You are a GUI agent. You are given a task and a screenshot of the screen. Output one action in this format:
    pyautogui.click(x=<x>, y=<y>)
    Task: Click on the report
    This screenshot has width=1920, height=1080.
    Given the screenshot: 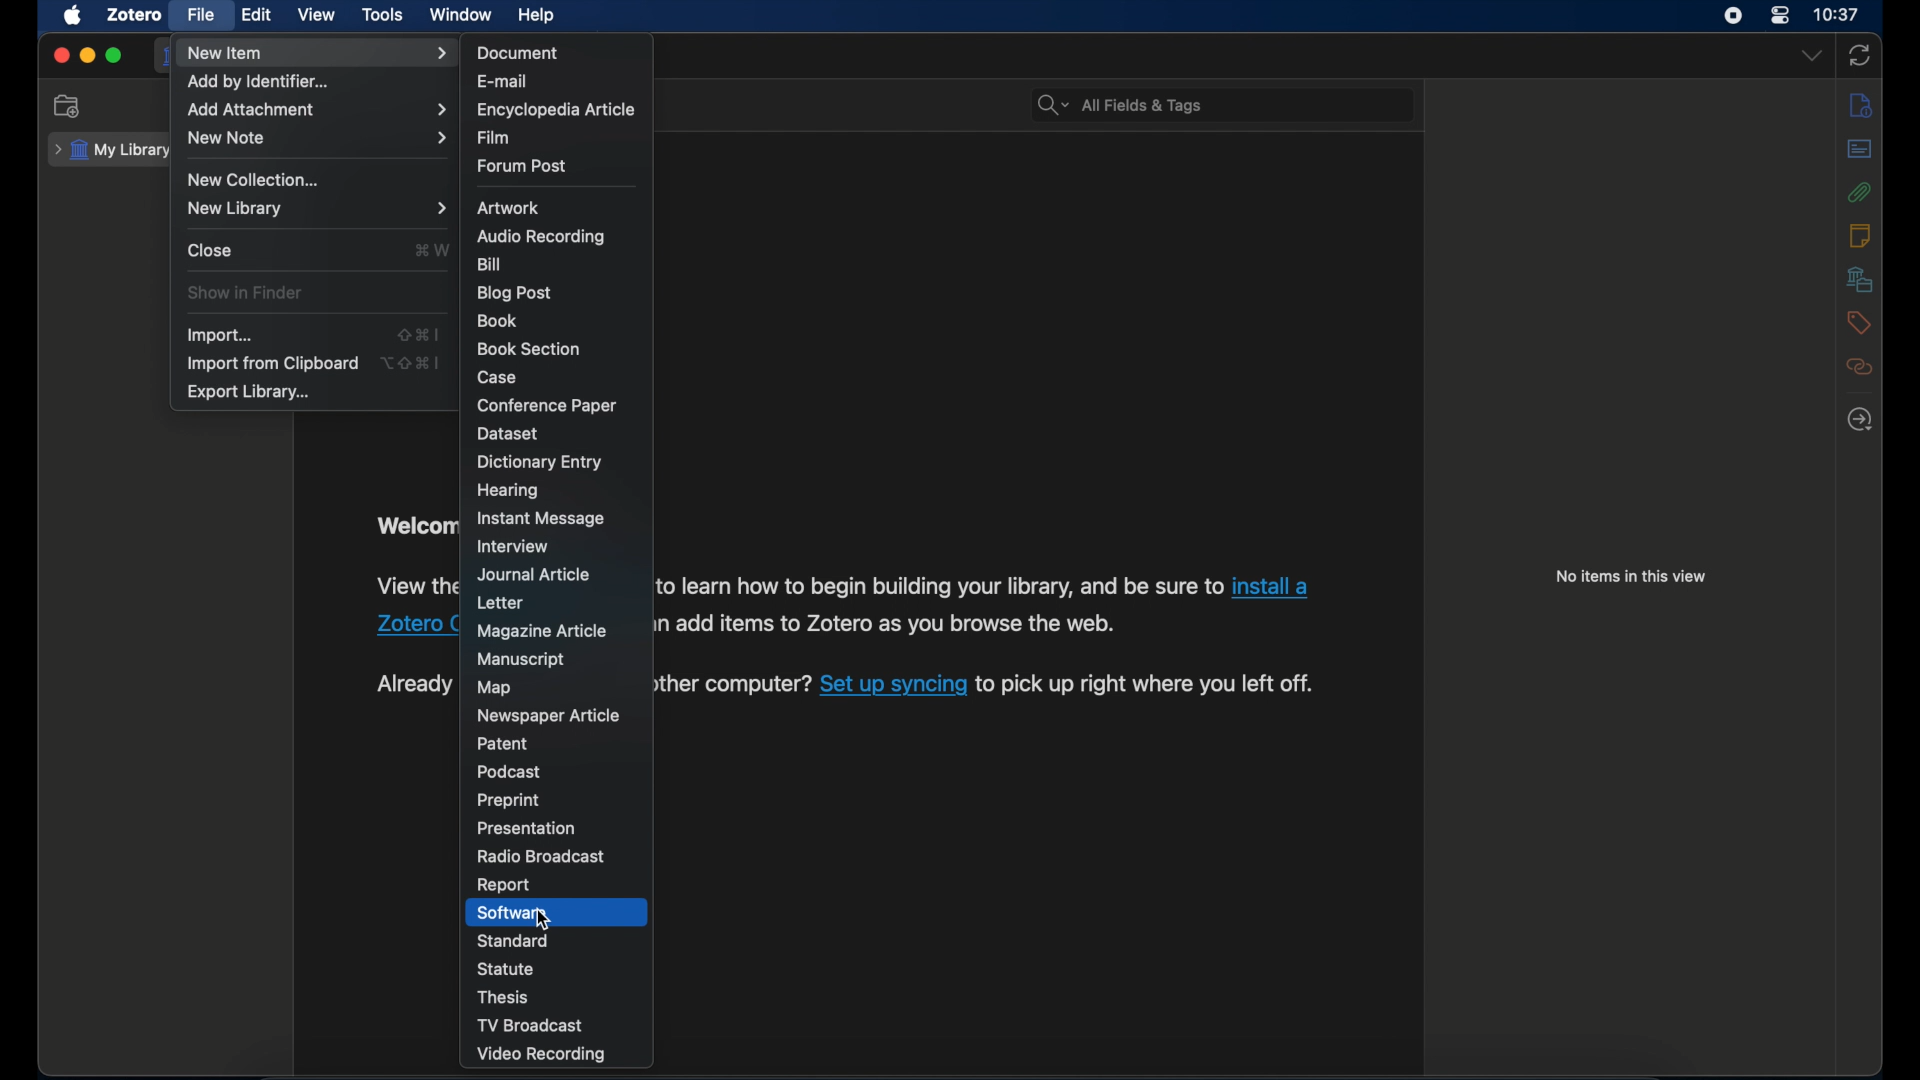 What is the action you would take?
    pyautogui.click(x=505, y=883)
    